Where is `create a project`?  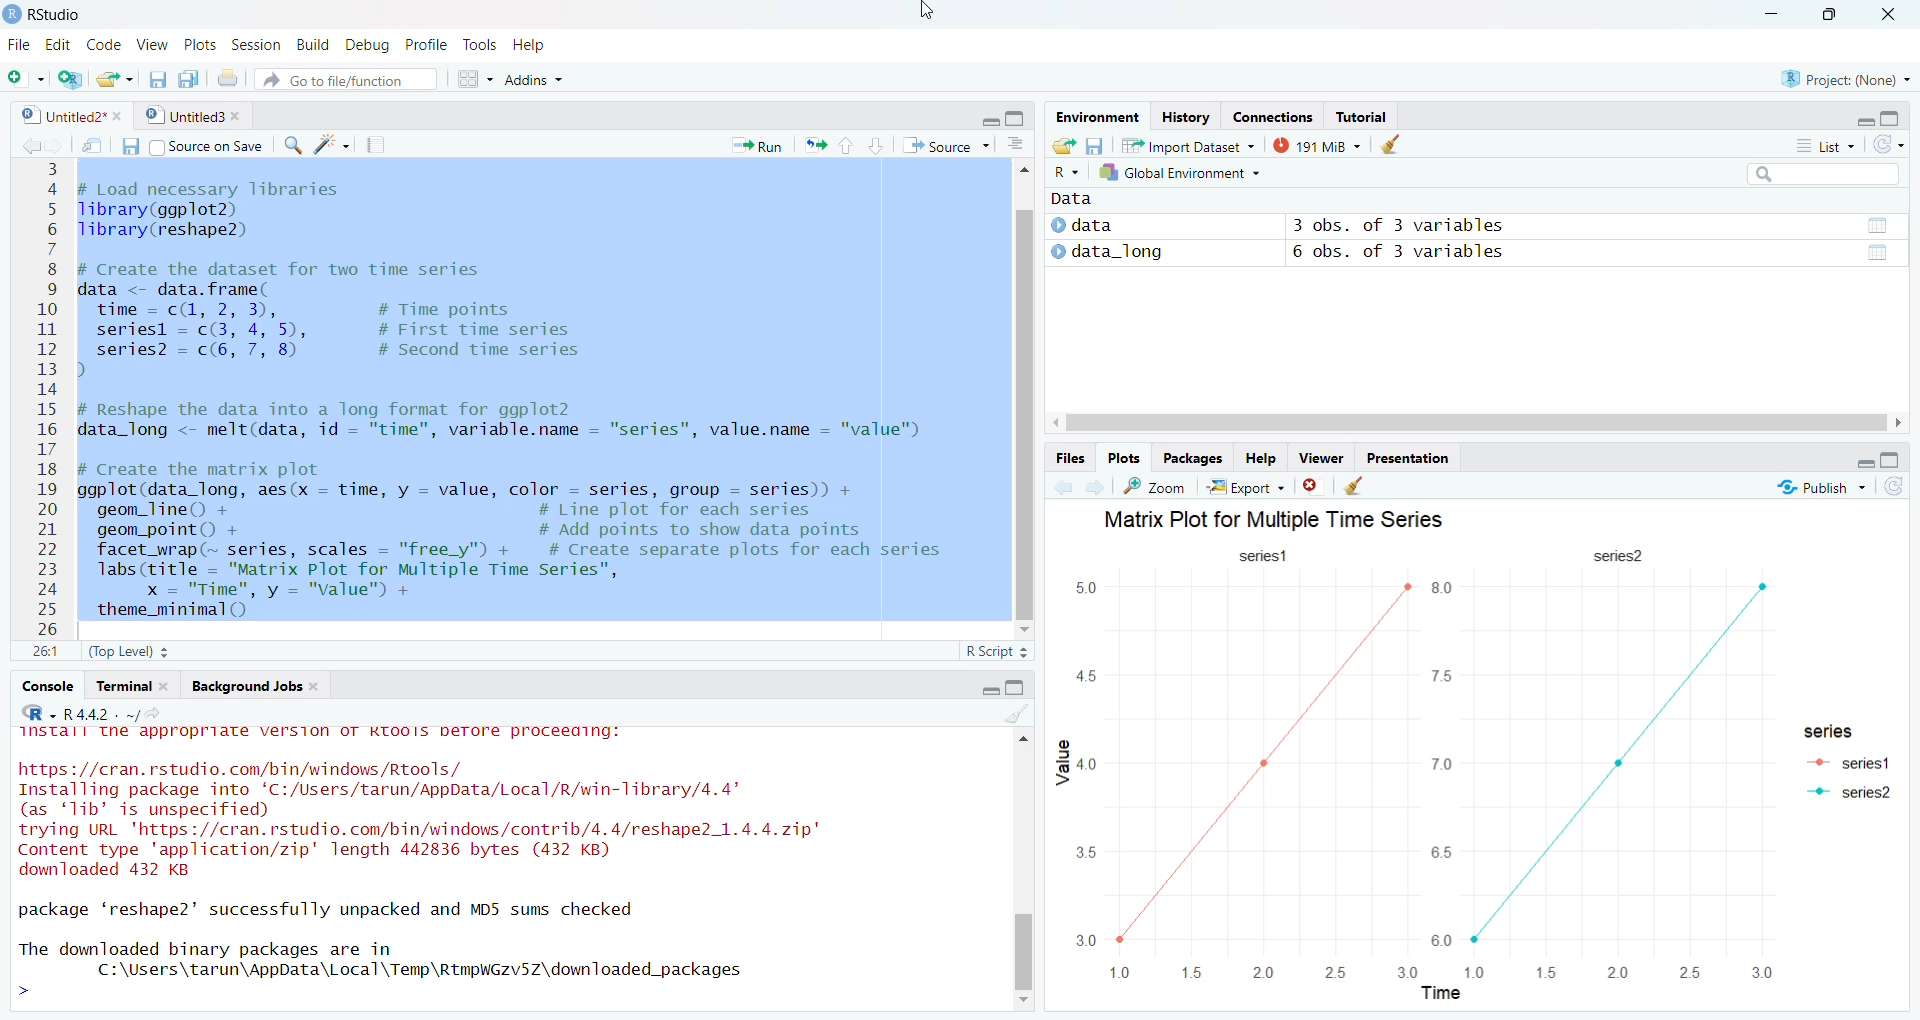
create a project is located at coordinates (68, 78).